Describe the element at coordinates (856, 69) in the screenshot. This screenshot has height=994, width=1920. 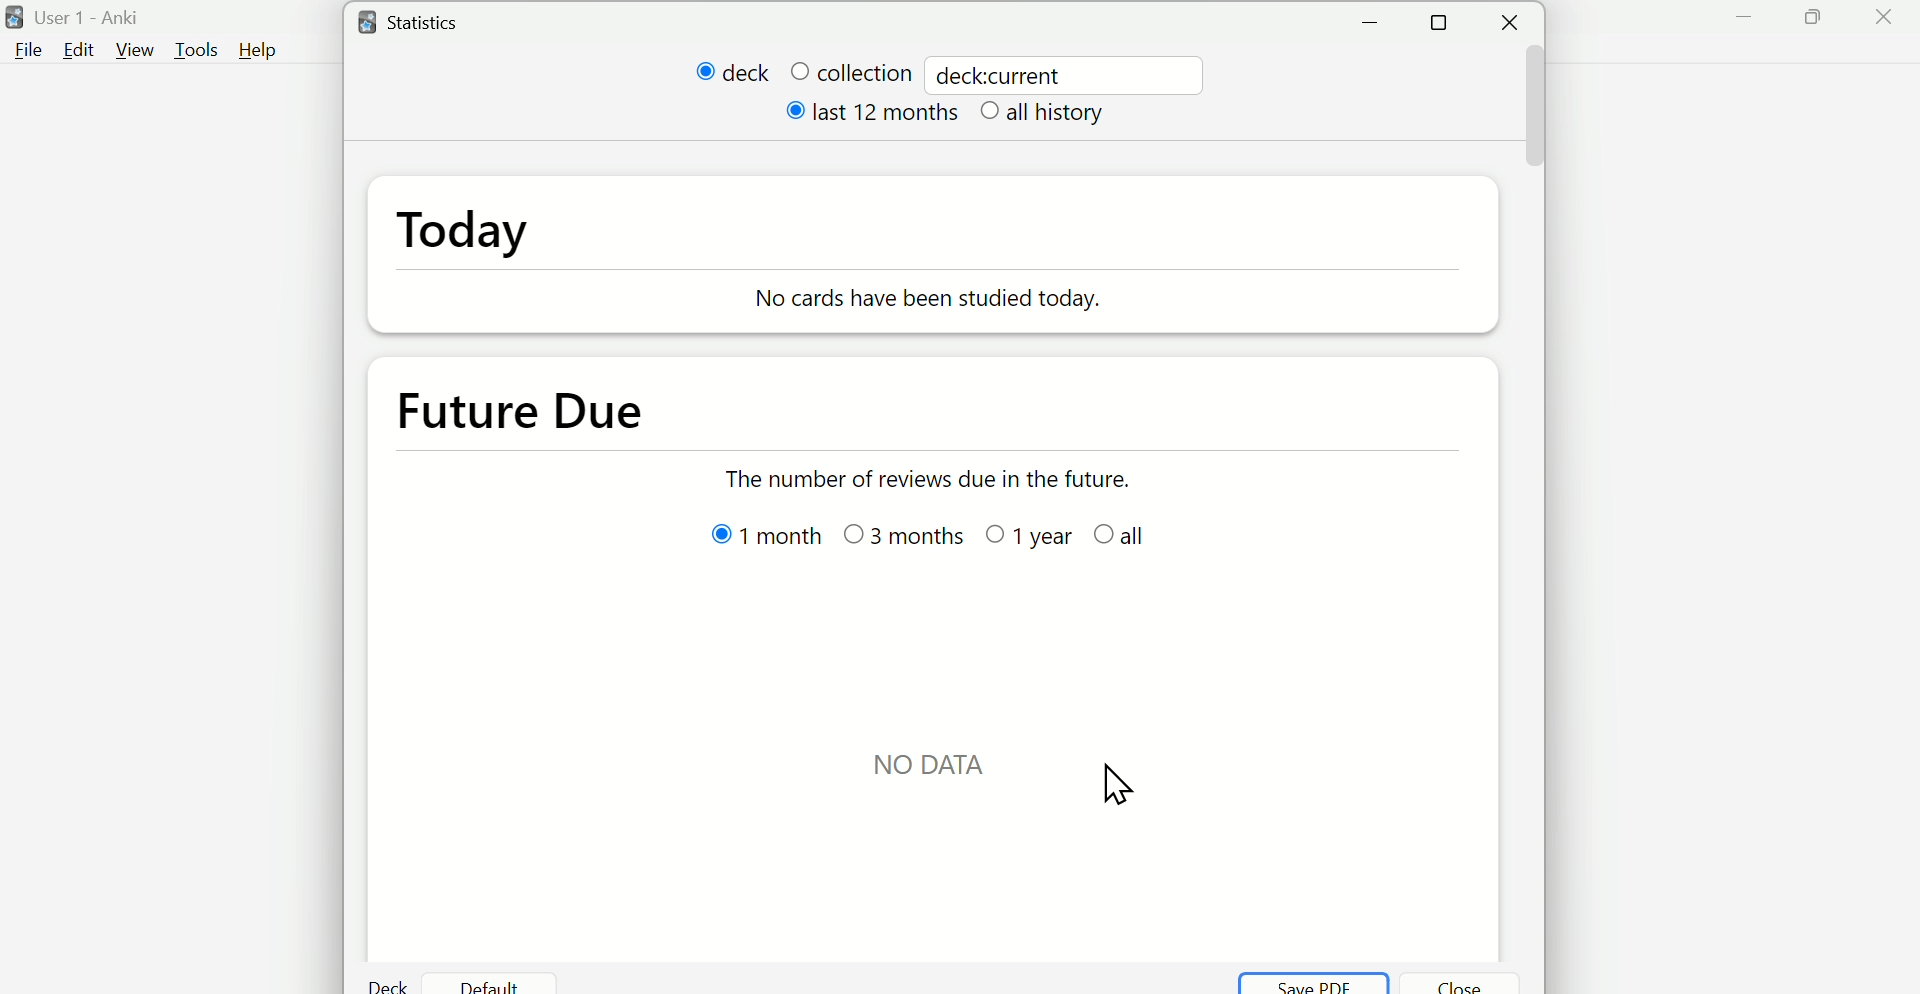
I see `collection` at that location.